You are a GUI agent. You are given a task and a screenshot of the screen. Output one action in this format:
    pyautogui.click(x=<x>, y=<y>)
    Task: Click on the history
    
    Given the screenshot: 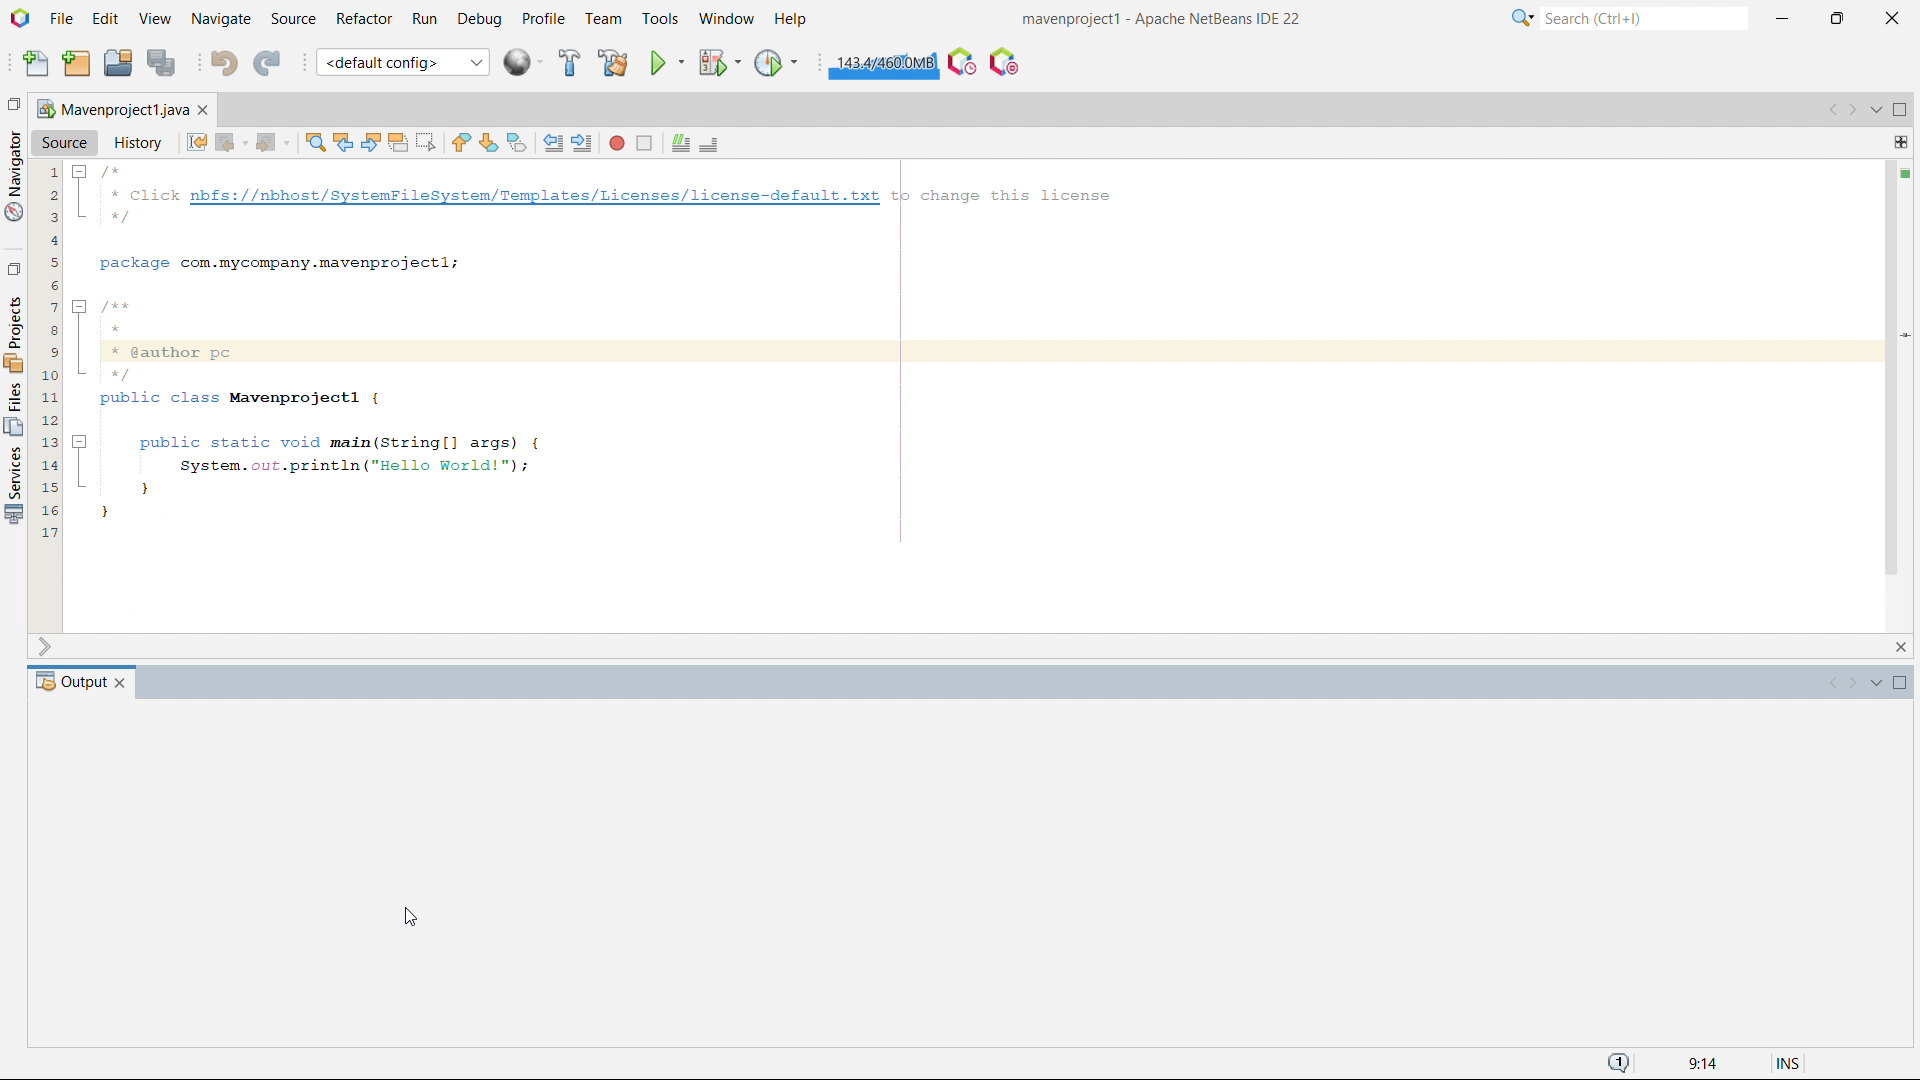 What is the action you would take?
    pyautogui.click(x=136, y=144)
    